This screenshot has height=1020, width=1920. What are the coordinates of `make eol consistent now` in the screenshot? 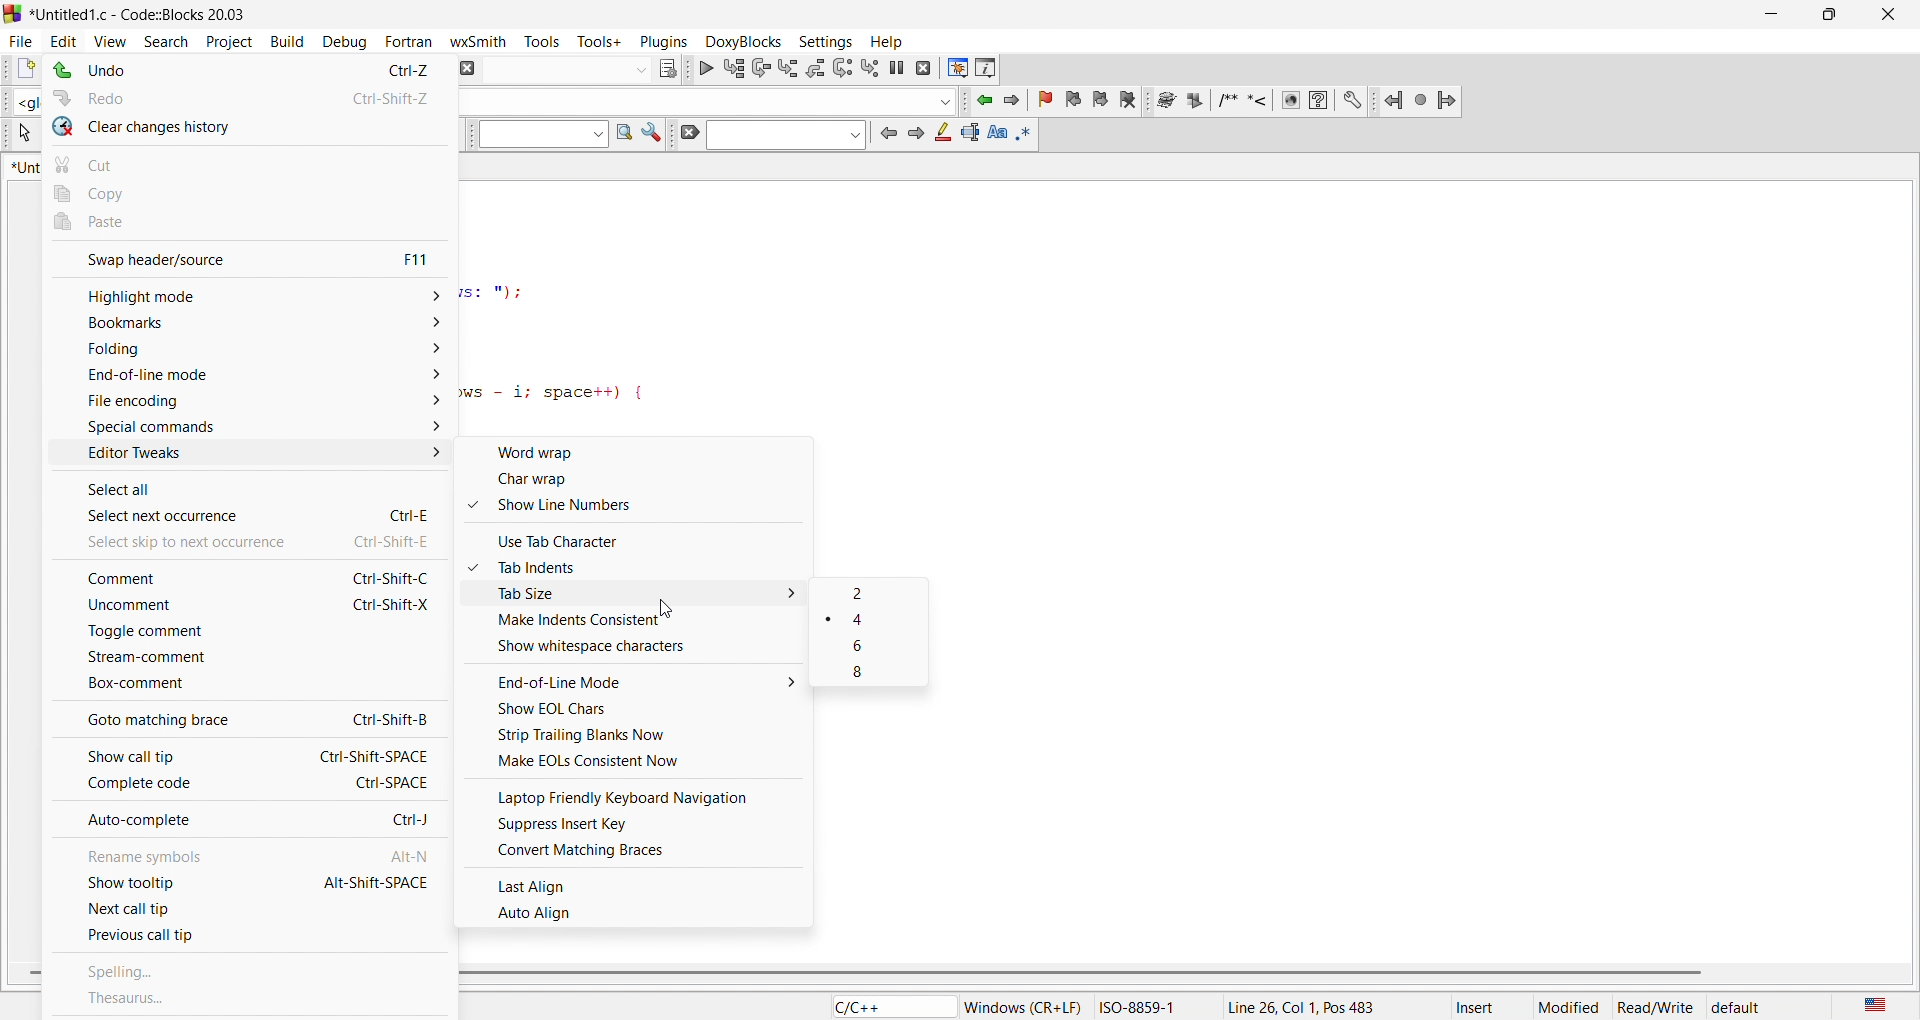 It's located at (639, 762).